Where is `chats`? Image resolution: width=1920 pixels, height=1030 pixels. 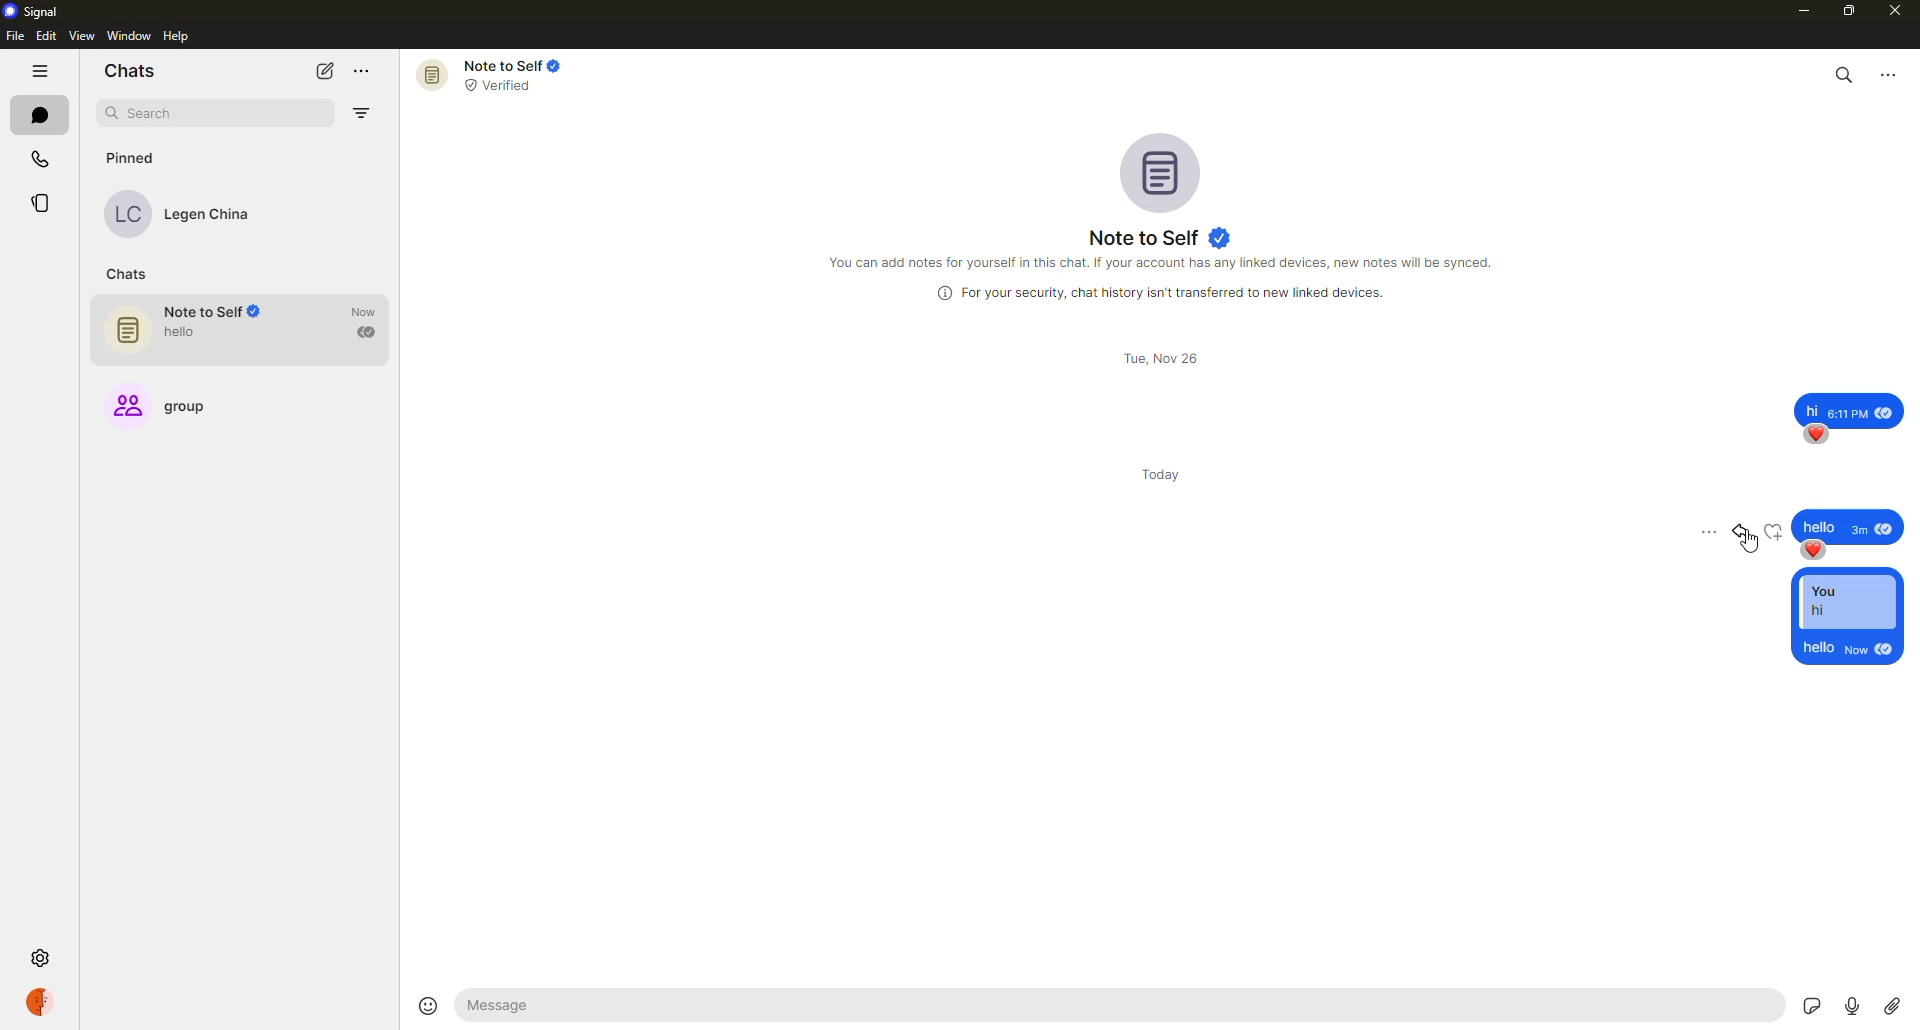
chats is located at coordinates (132, 70).